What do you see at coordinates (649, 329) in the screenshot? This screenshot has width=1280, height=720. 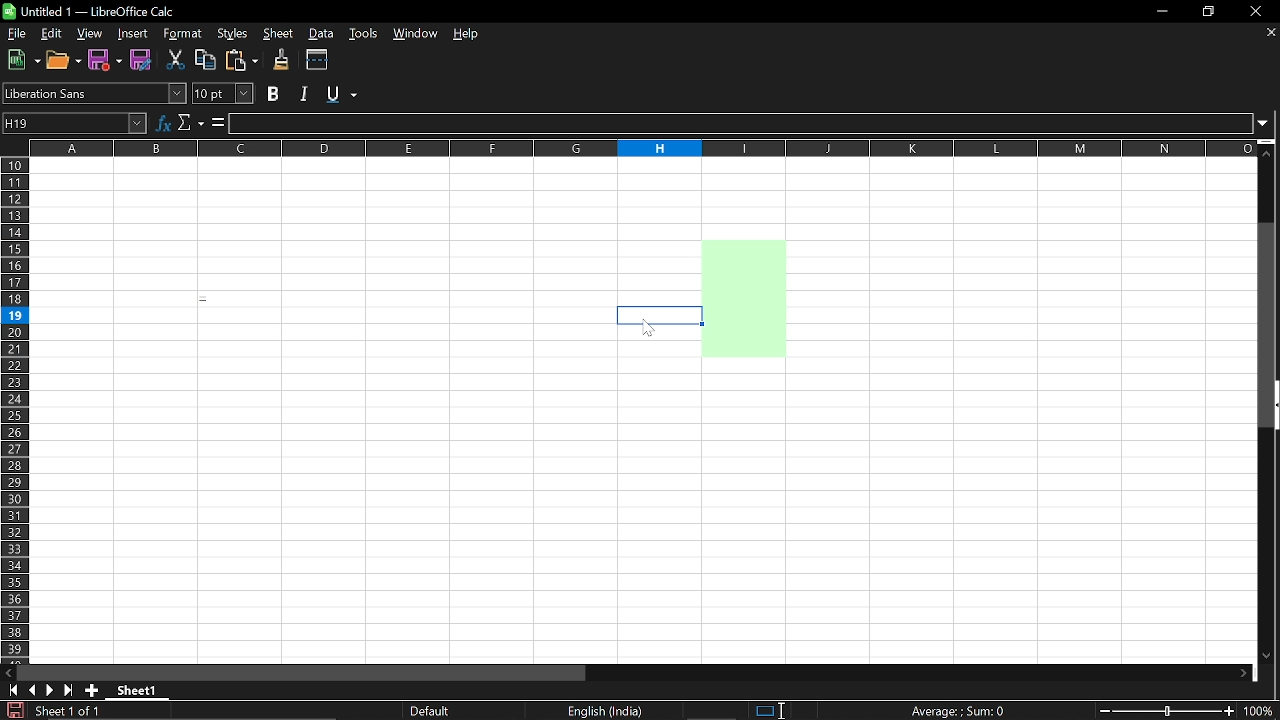 I see `Cursor` at bounding box center [649, 329].